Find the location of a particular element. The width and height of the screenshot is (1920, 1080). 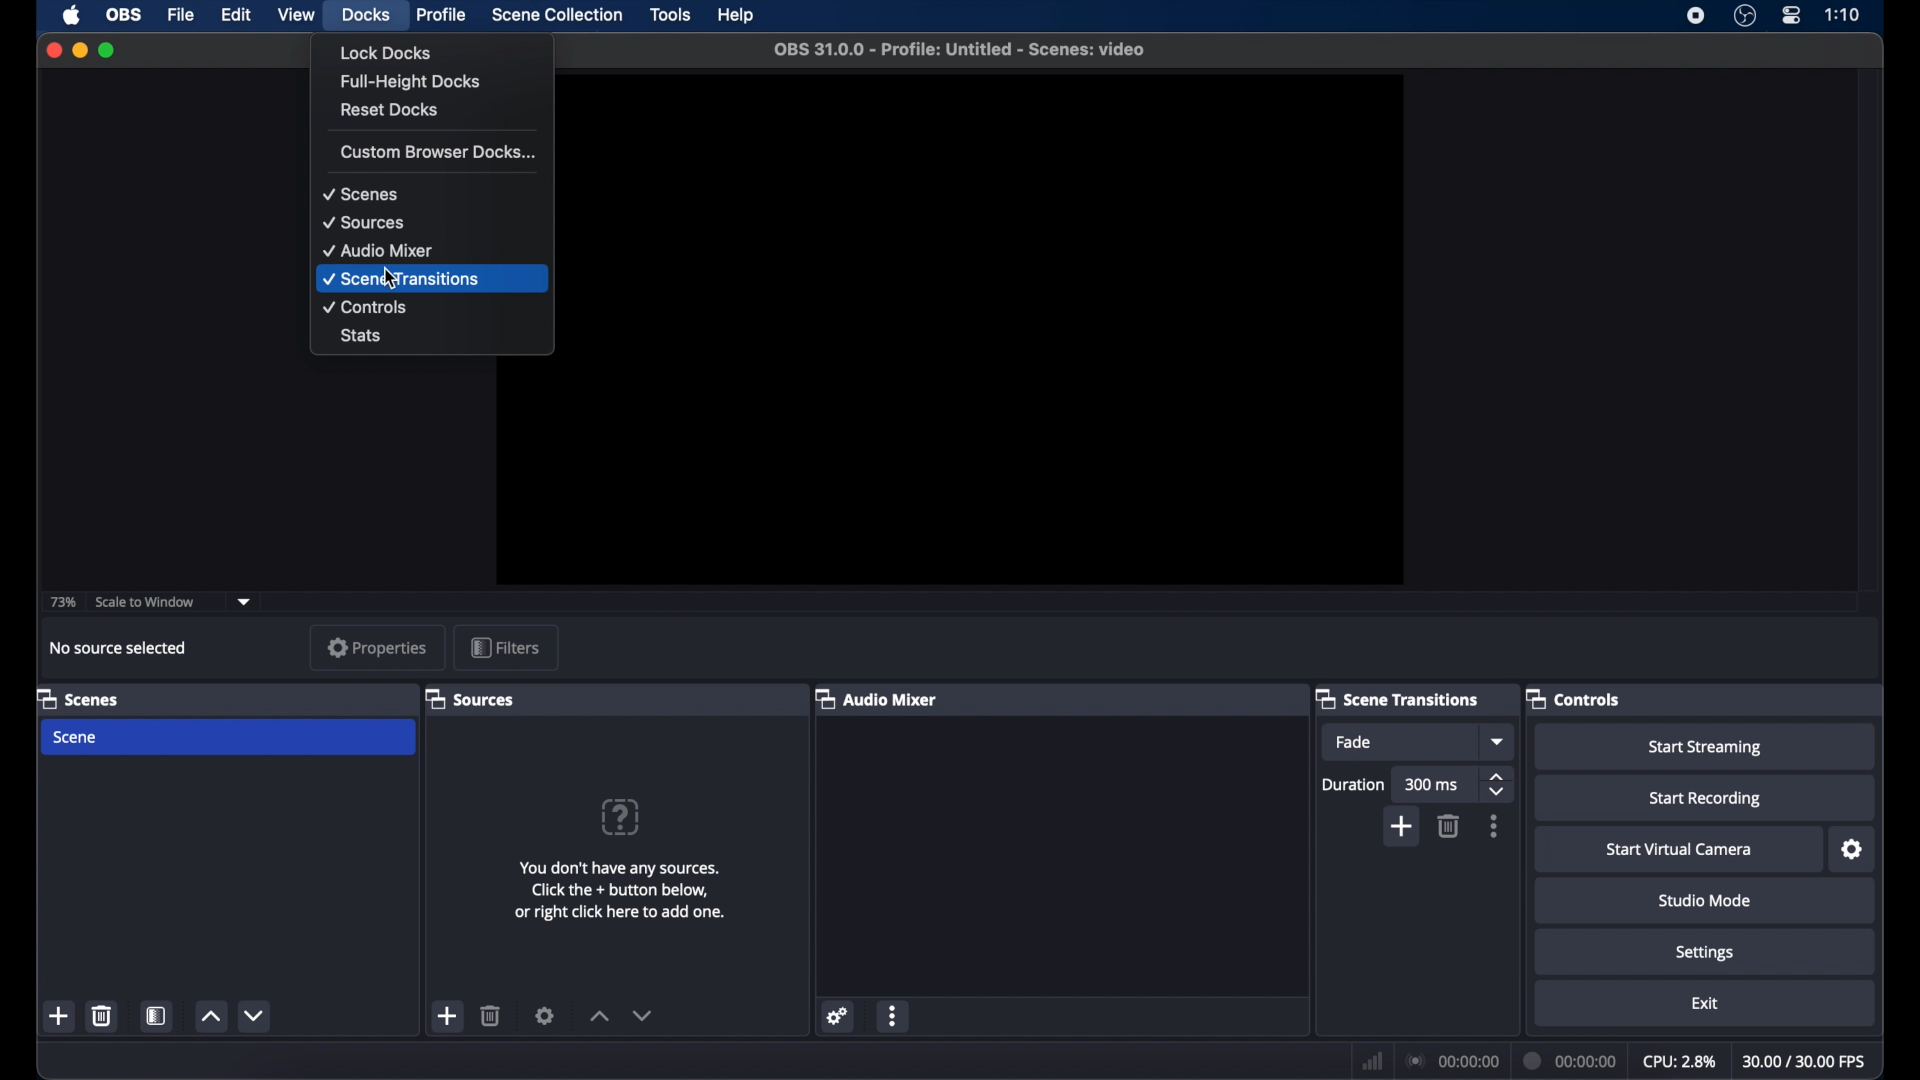

exit is located at coordinates (1704, 1002).